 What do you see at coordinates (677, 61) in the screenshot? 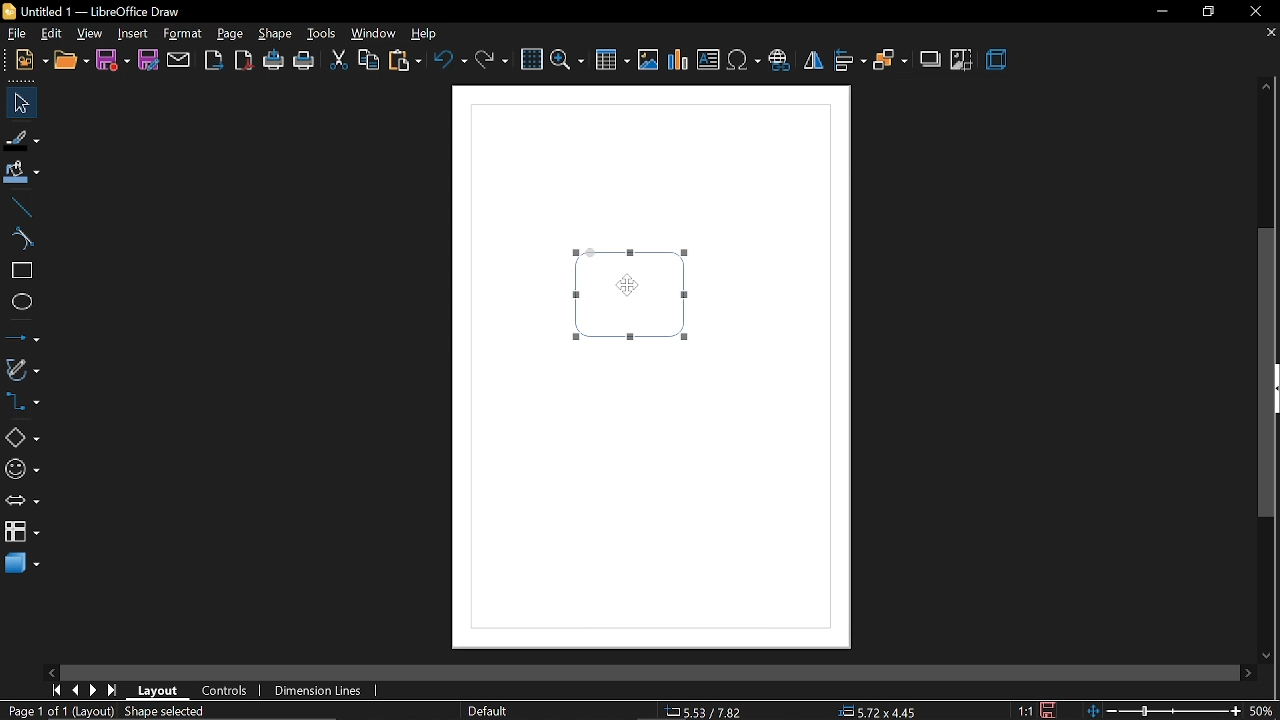
I see `insert chart` at bounding box center [677, 61].